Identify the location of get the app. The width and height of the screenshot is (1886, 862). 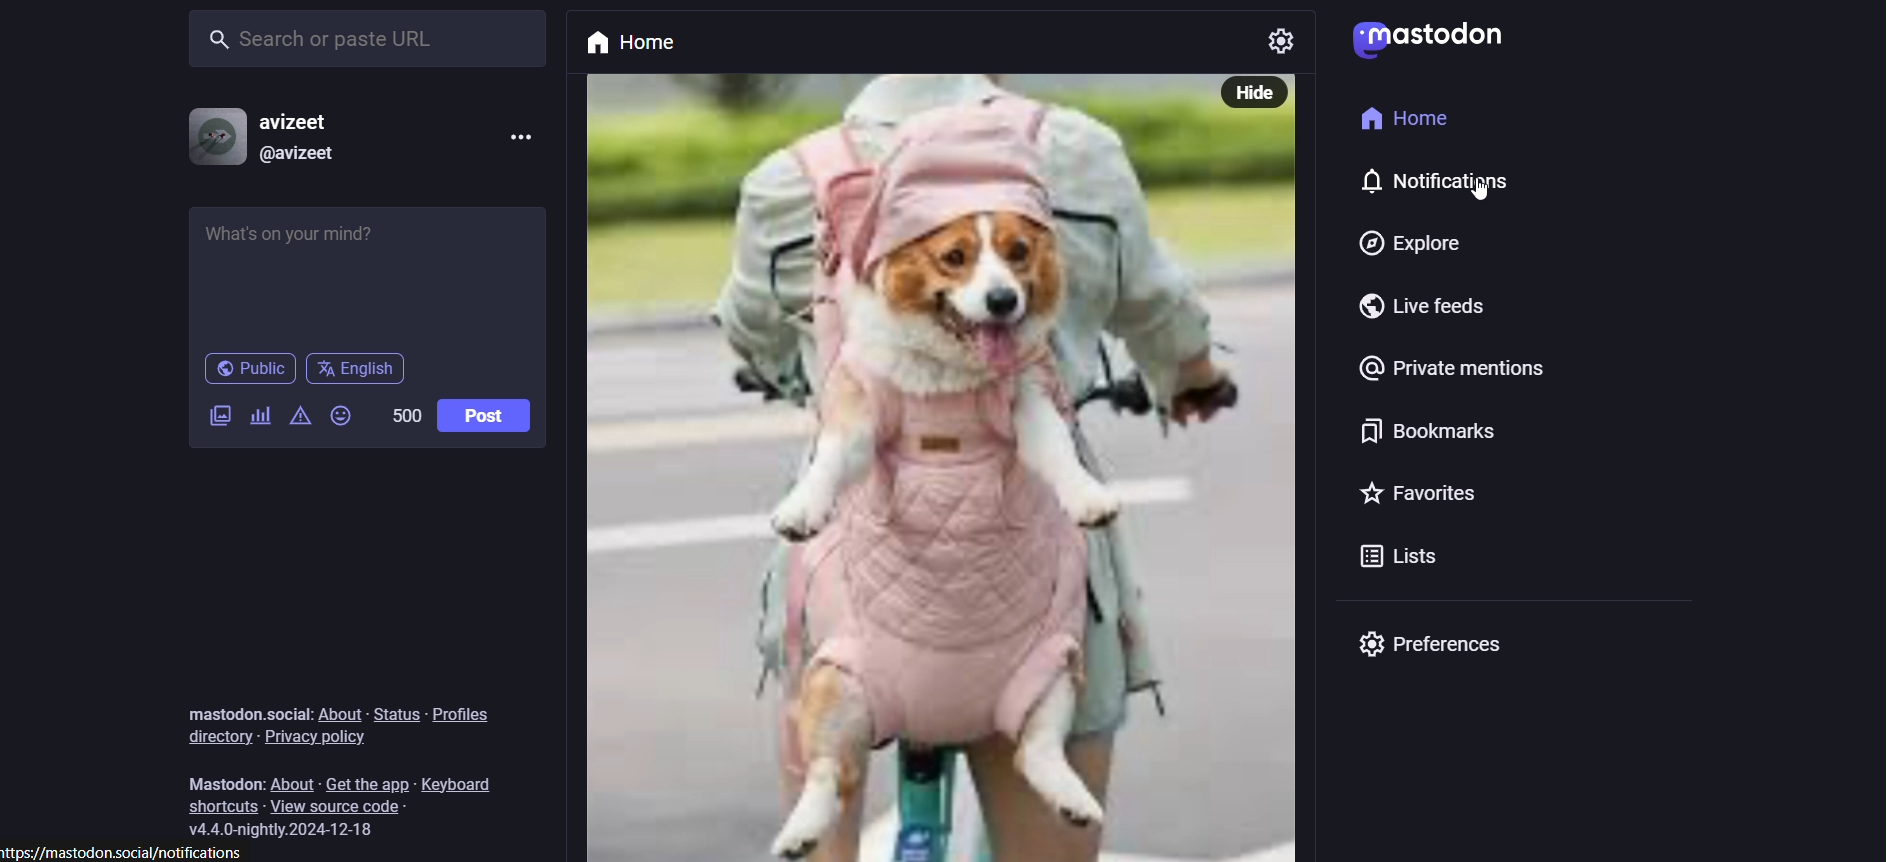
(369, 783).